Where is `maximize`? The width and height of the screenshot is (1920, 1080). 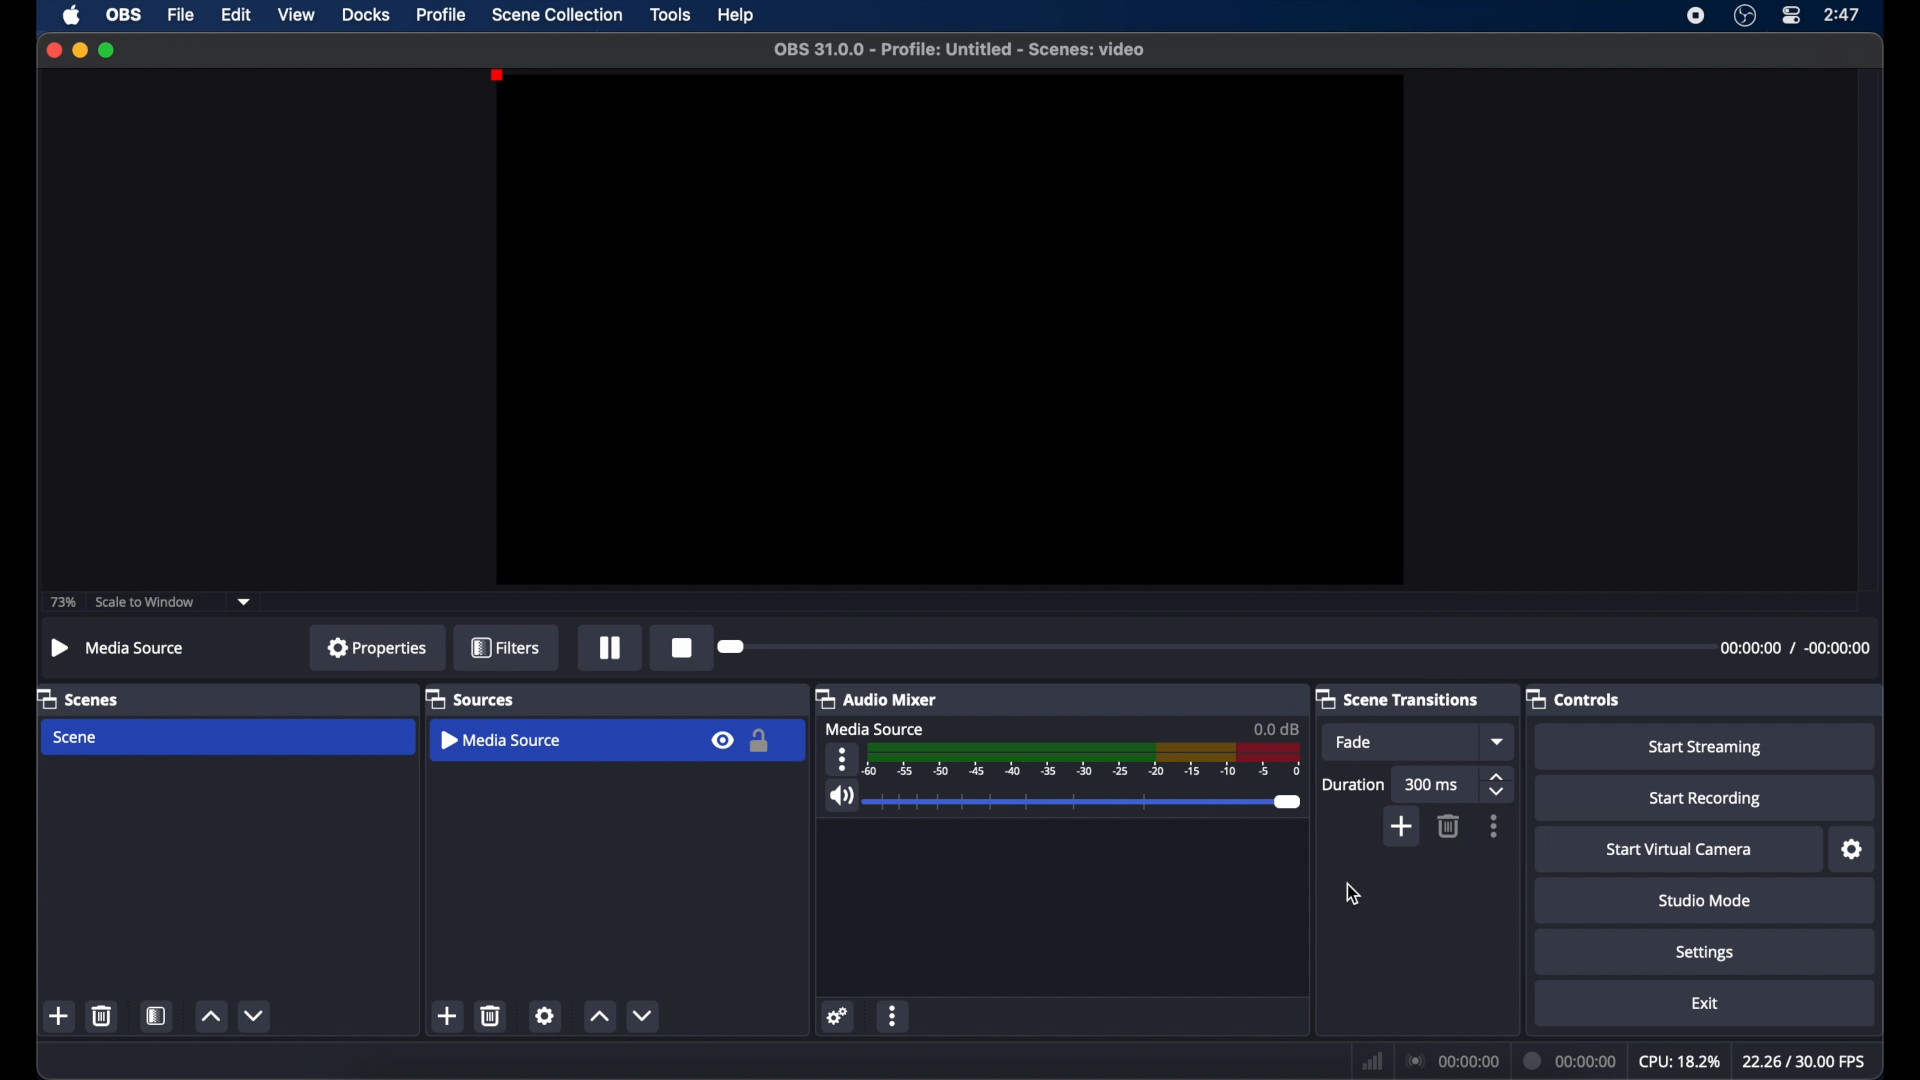 maximize is located at coordinates (108, 51).